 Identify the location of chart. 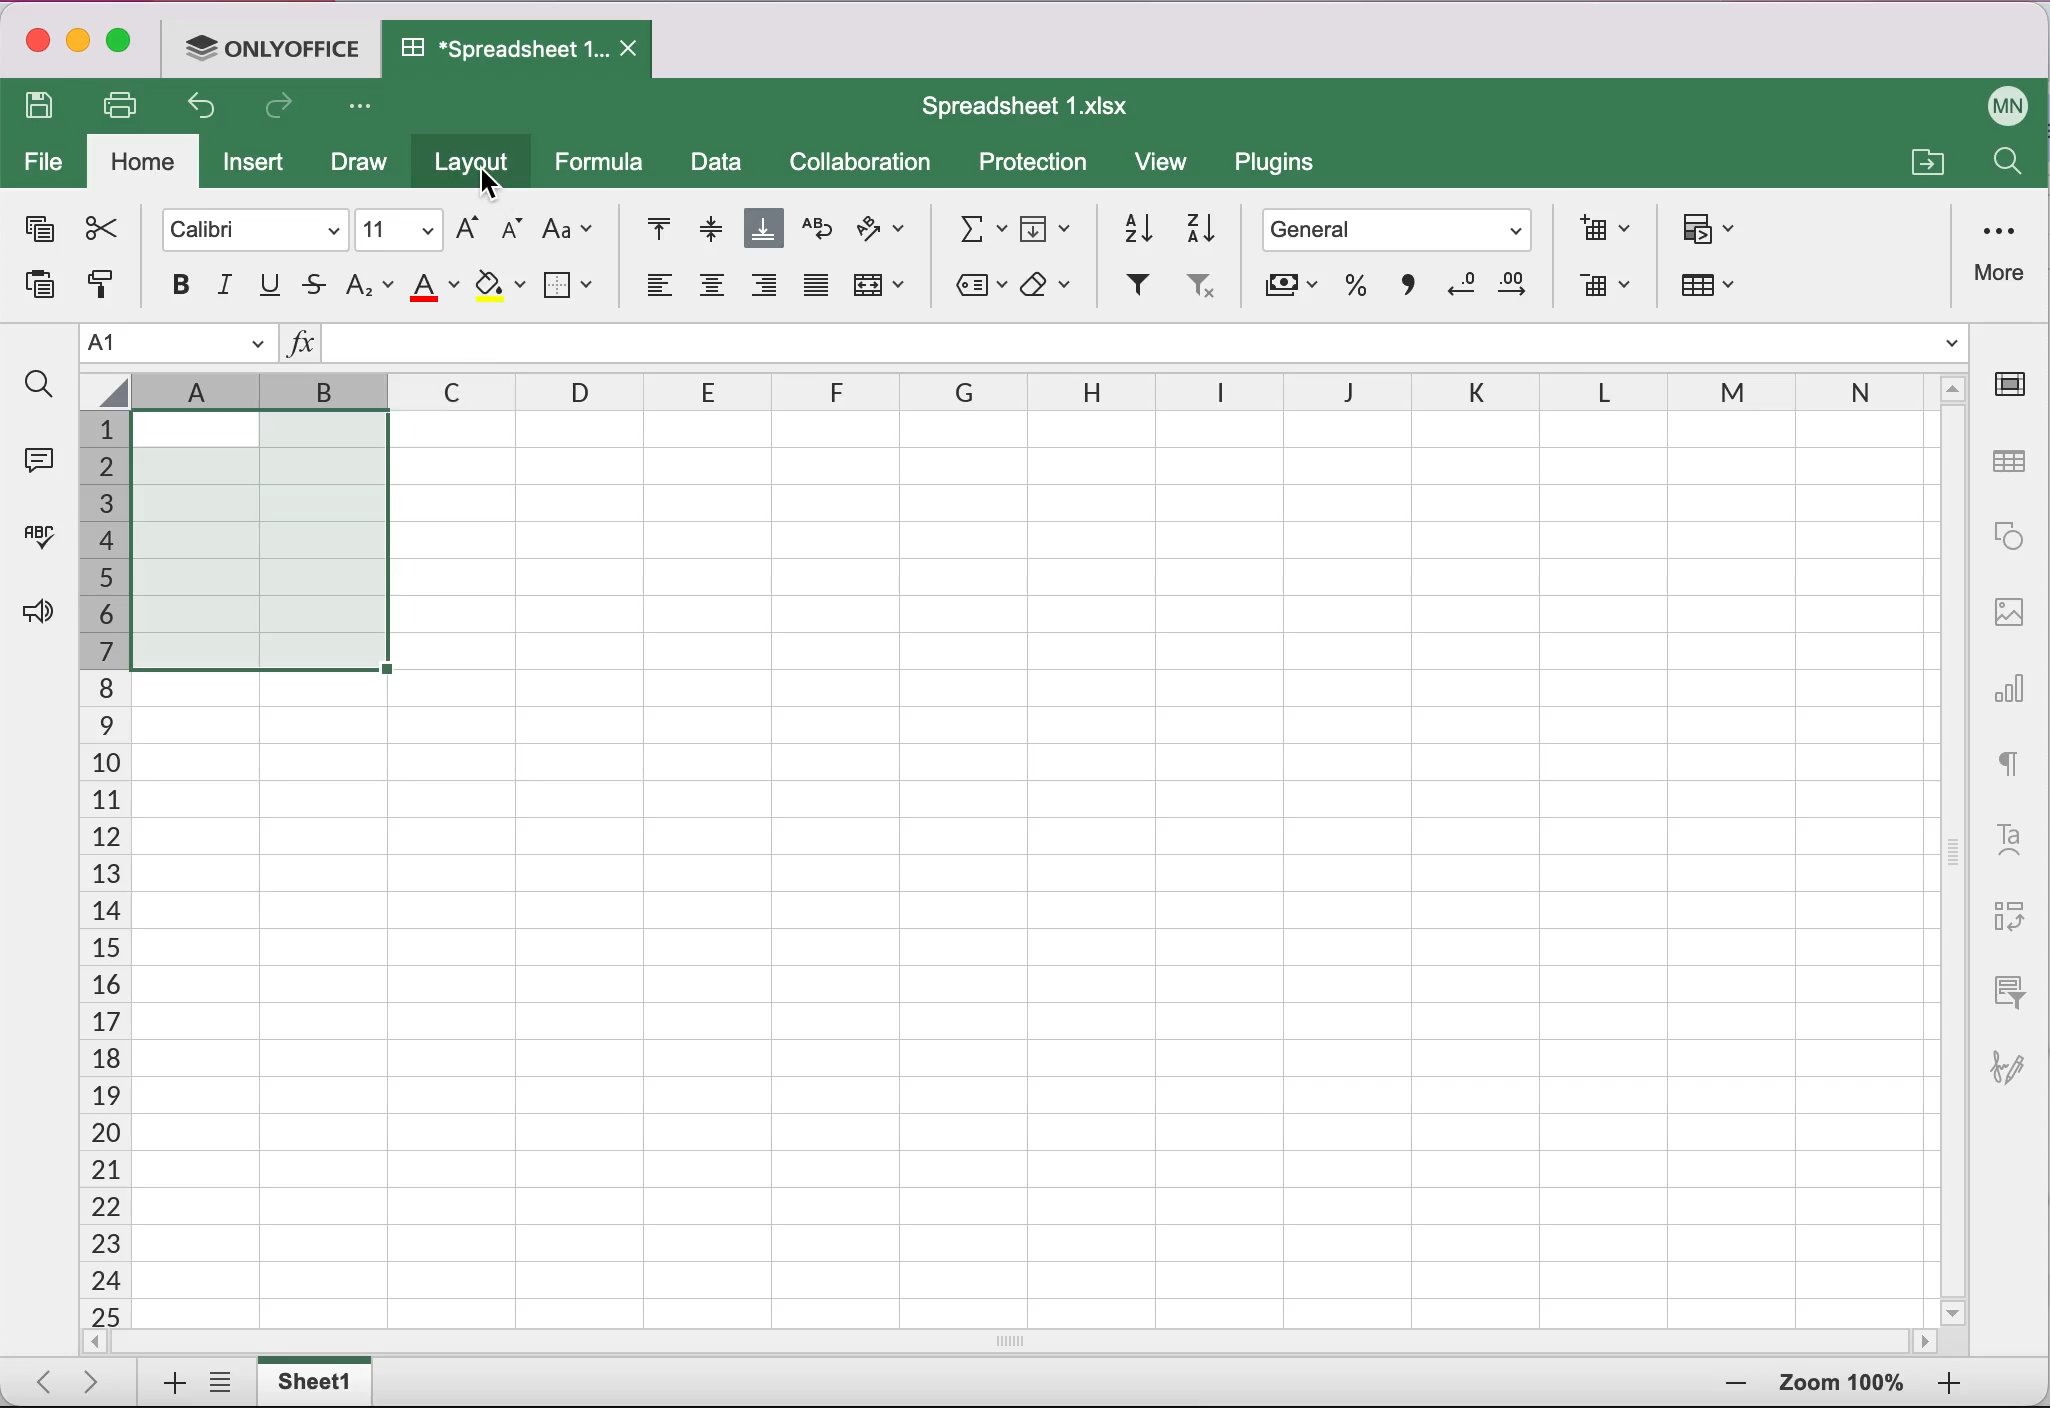
(2012, 681).